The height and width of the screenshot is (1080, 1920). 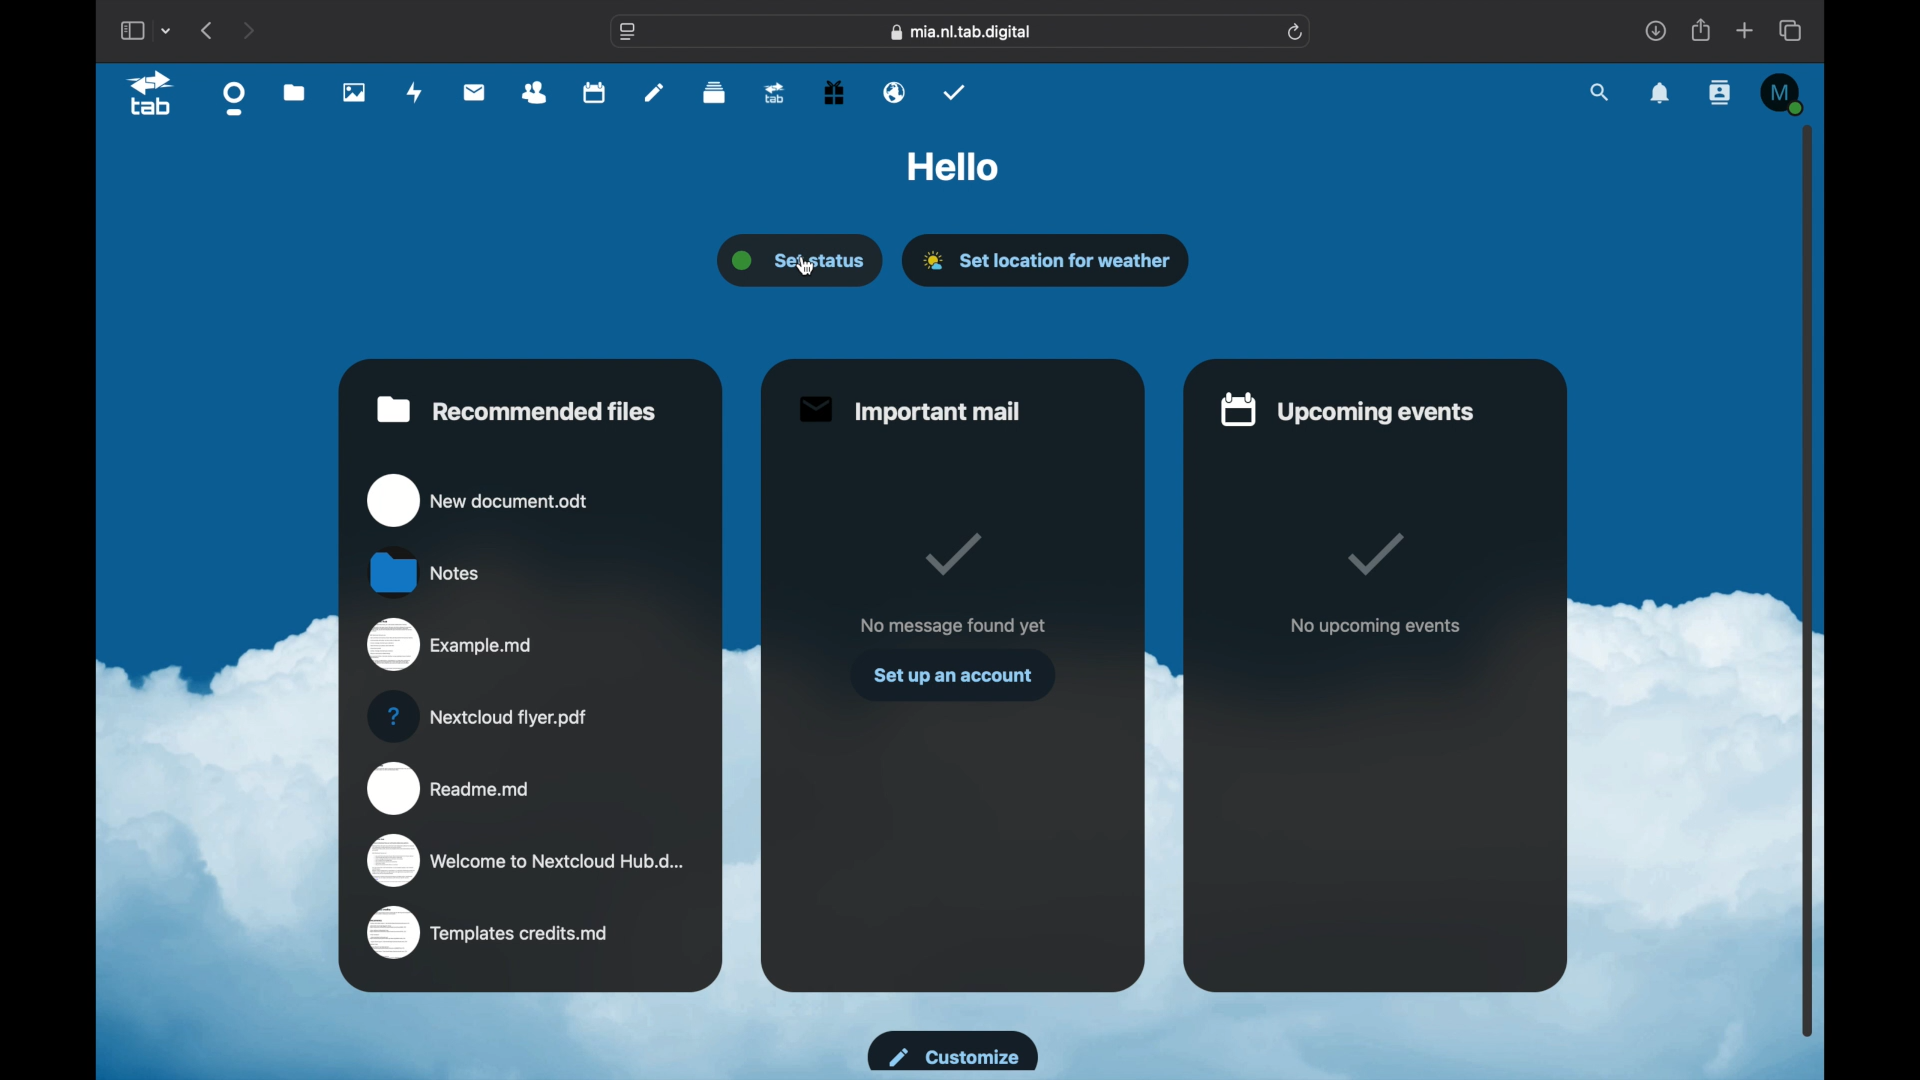 I want to click on show tab overview, so click(x=1790, y=30).